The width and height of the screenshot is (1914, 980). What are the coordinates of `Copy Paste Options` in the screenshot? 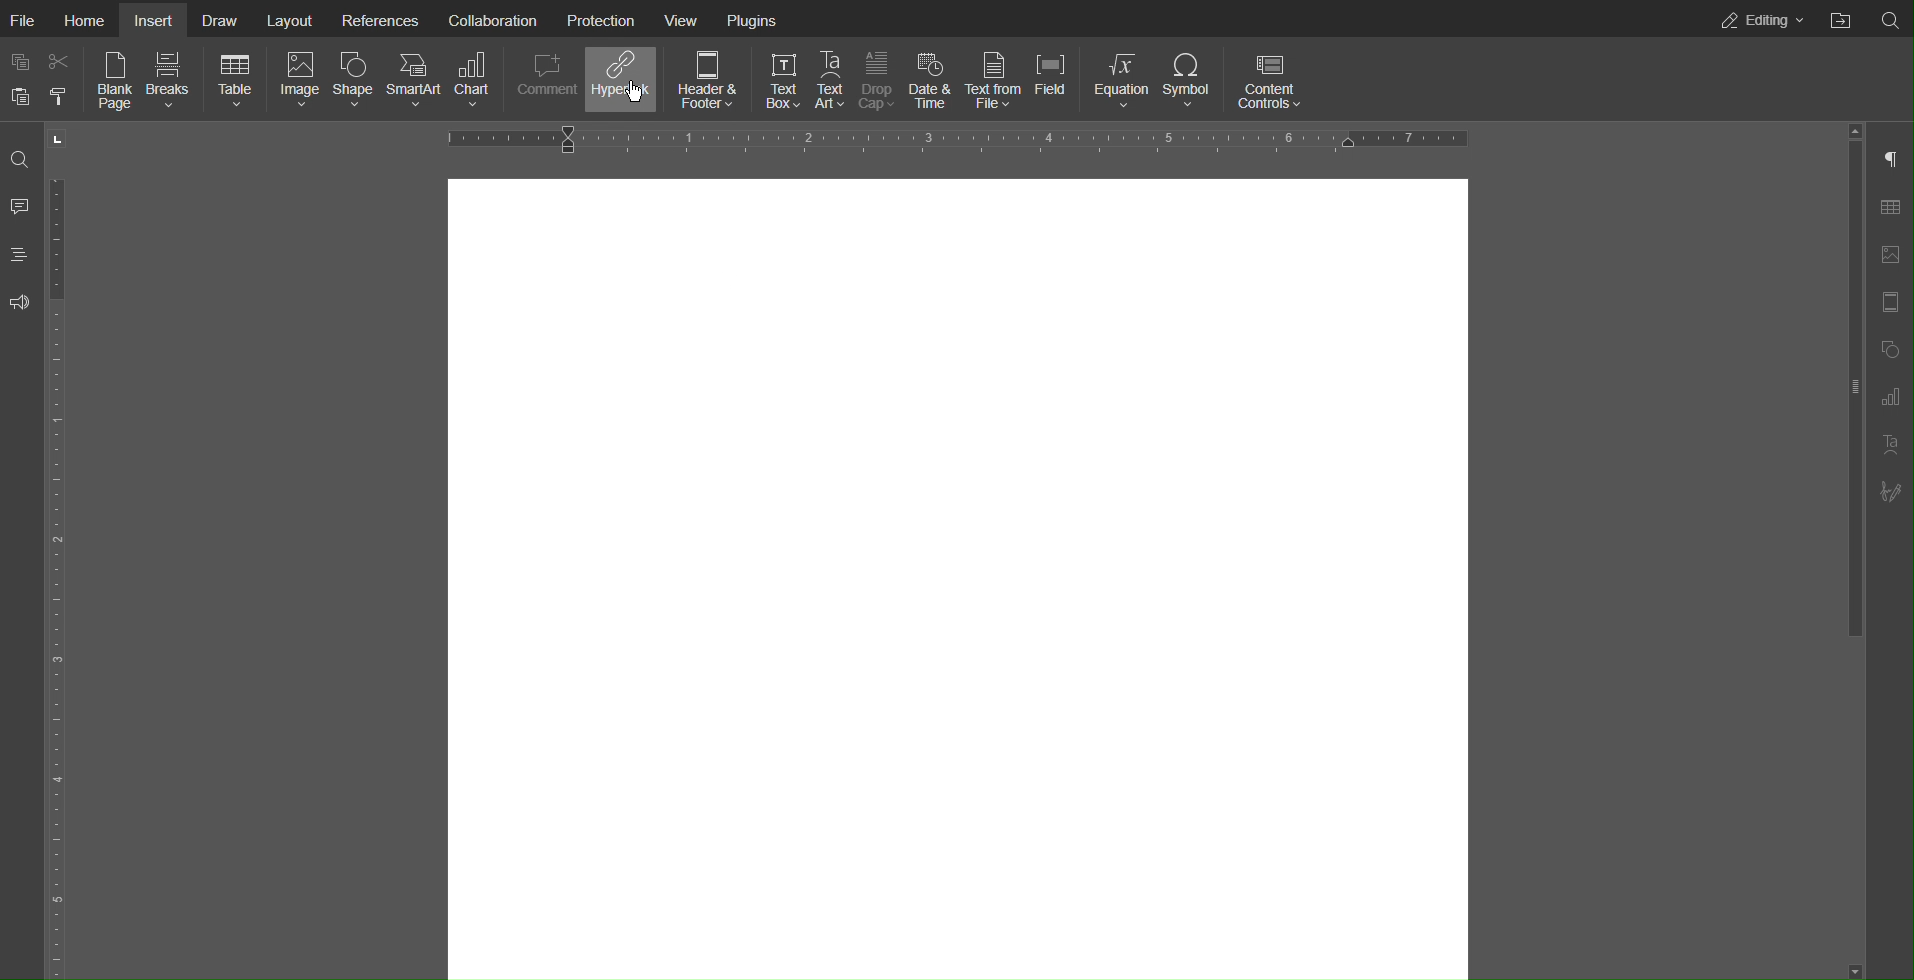 It's located at (38, 80).